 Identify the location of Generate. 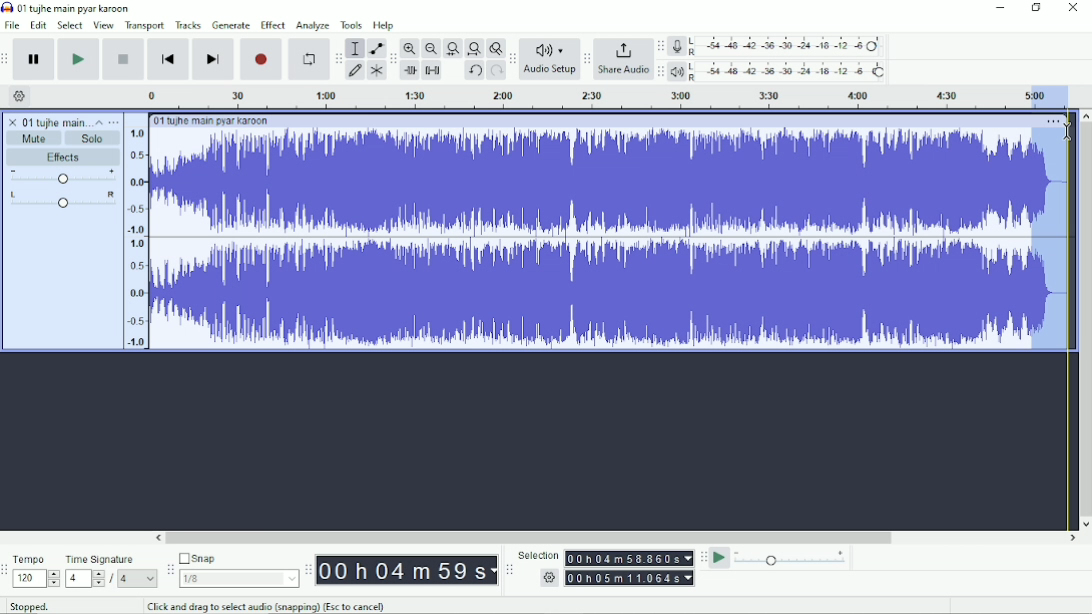
(232, 24).